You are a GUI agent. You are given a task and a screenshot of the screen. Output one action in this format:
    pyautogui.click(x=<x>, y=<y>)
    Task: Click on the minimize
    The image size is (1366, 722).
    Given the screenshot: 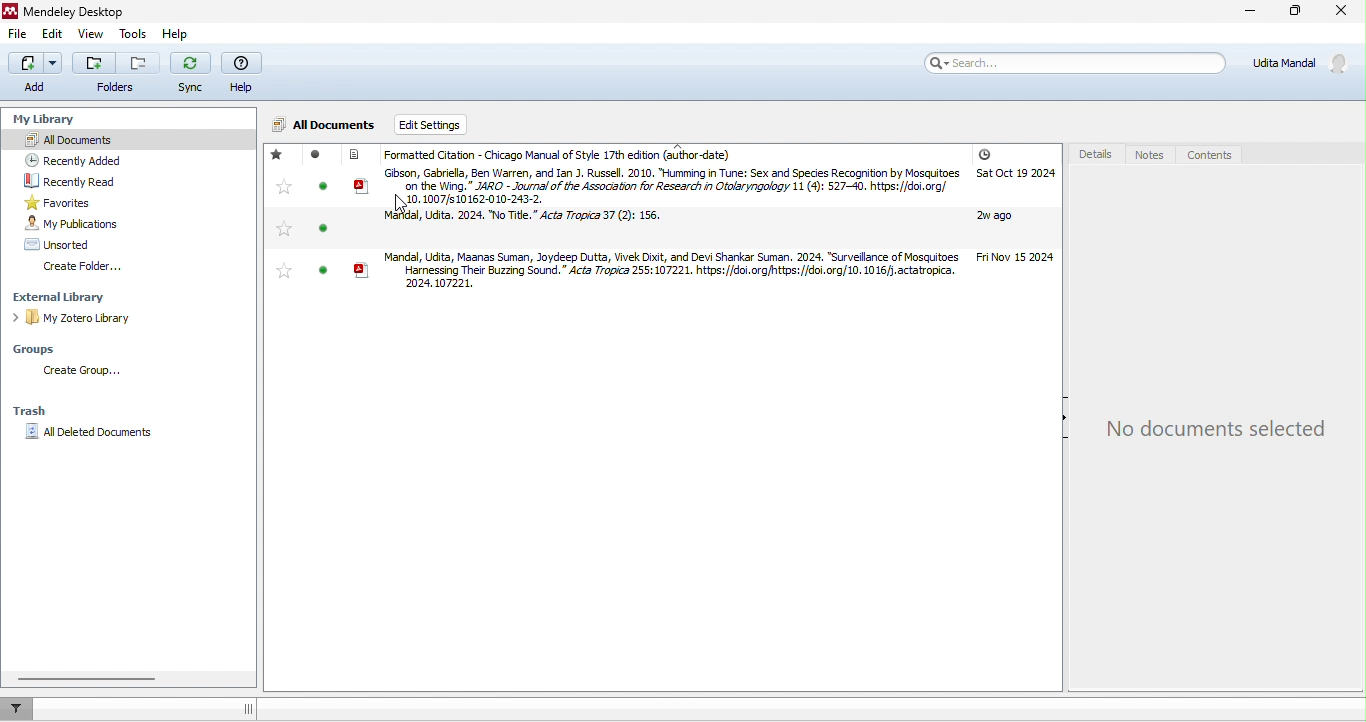 What is the action you would take?
    pyautogui.click(x=1249, y=13)
    